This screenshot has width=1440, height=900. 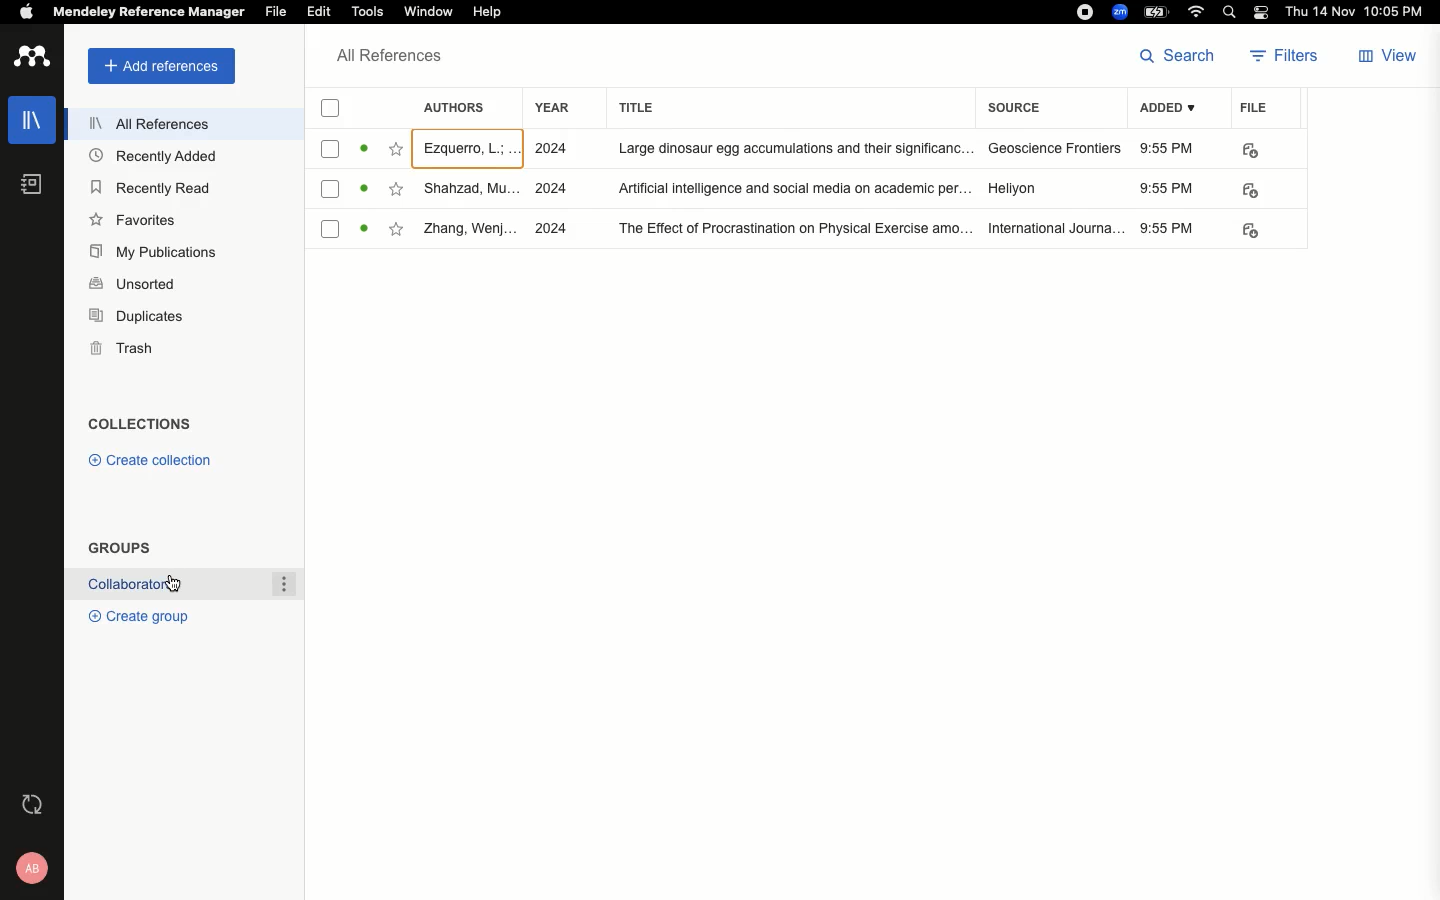 I want to click on International journal, so click(x=1053, y=227).